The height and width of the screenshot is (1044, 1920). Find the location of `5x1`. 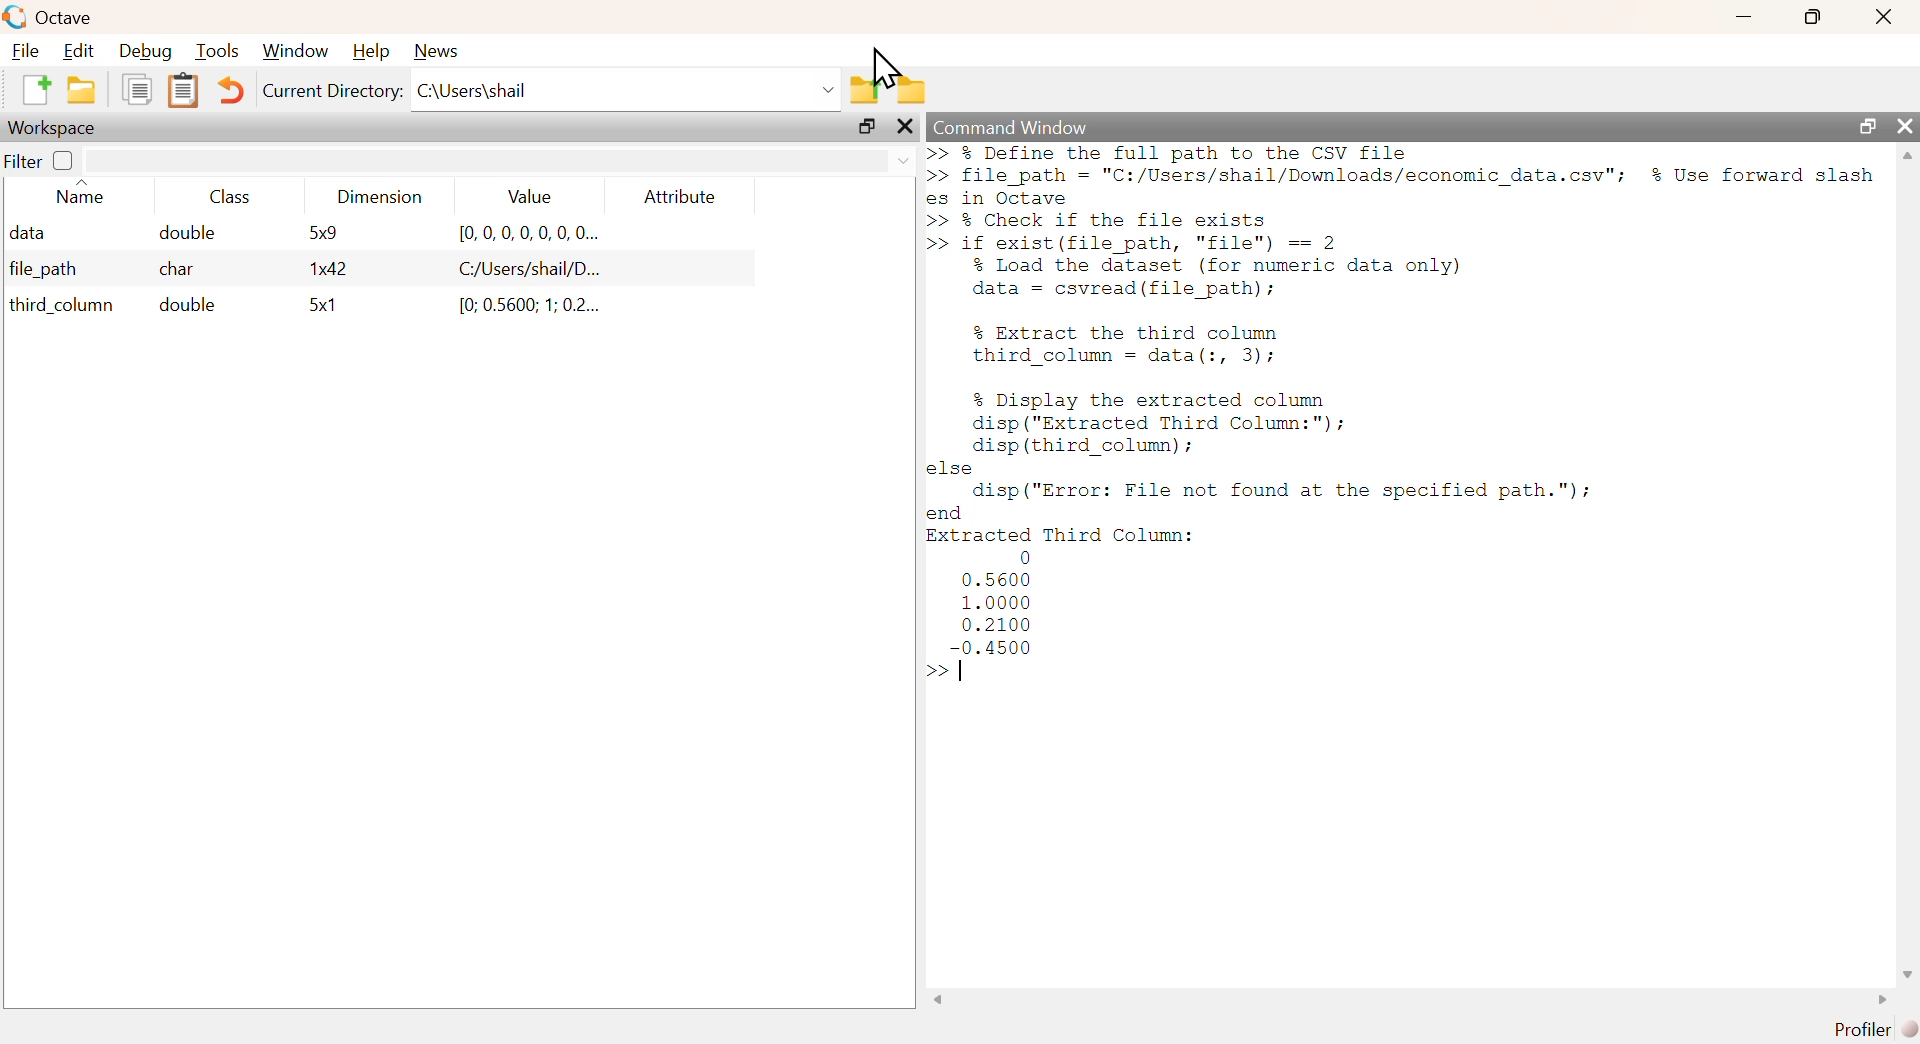

5x1 is located at coordinates (322, 309).